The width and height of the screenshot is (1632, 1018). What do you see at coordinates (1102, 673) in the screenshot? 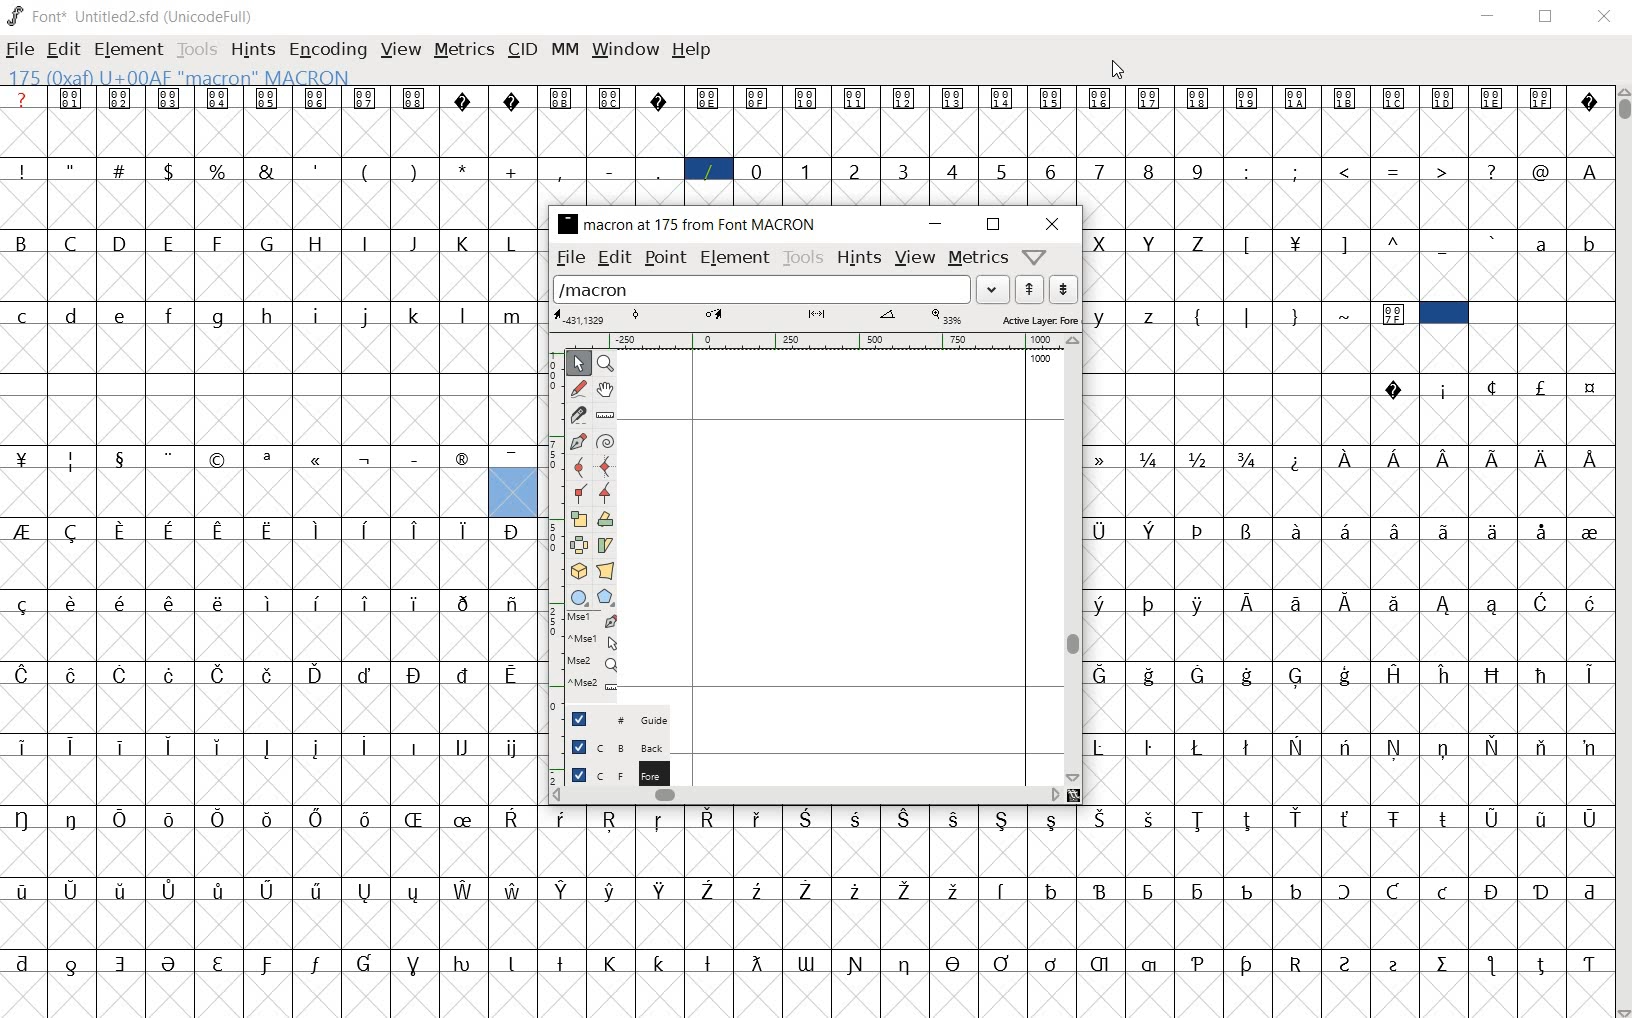
I see `Symbol` at bounding box center [1102, 673].